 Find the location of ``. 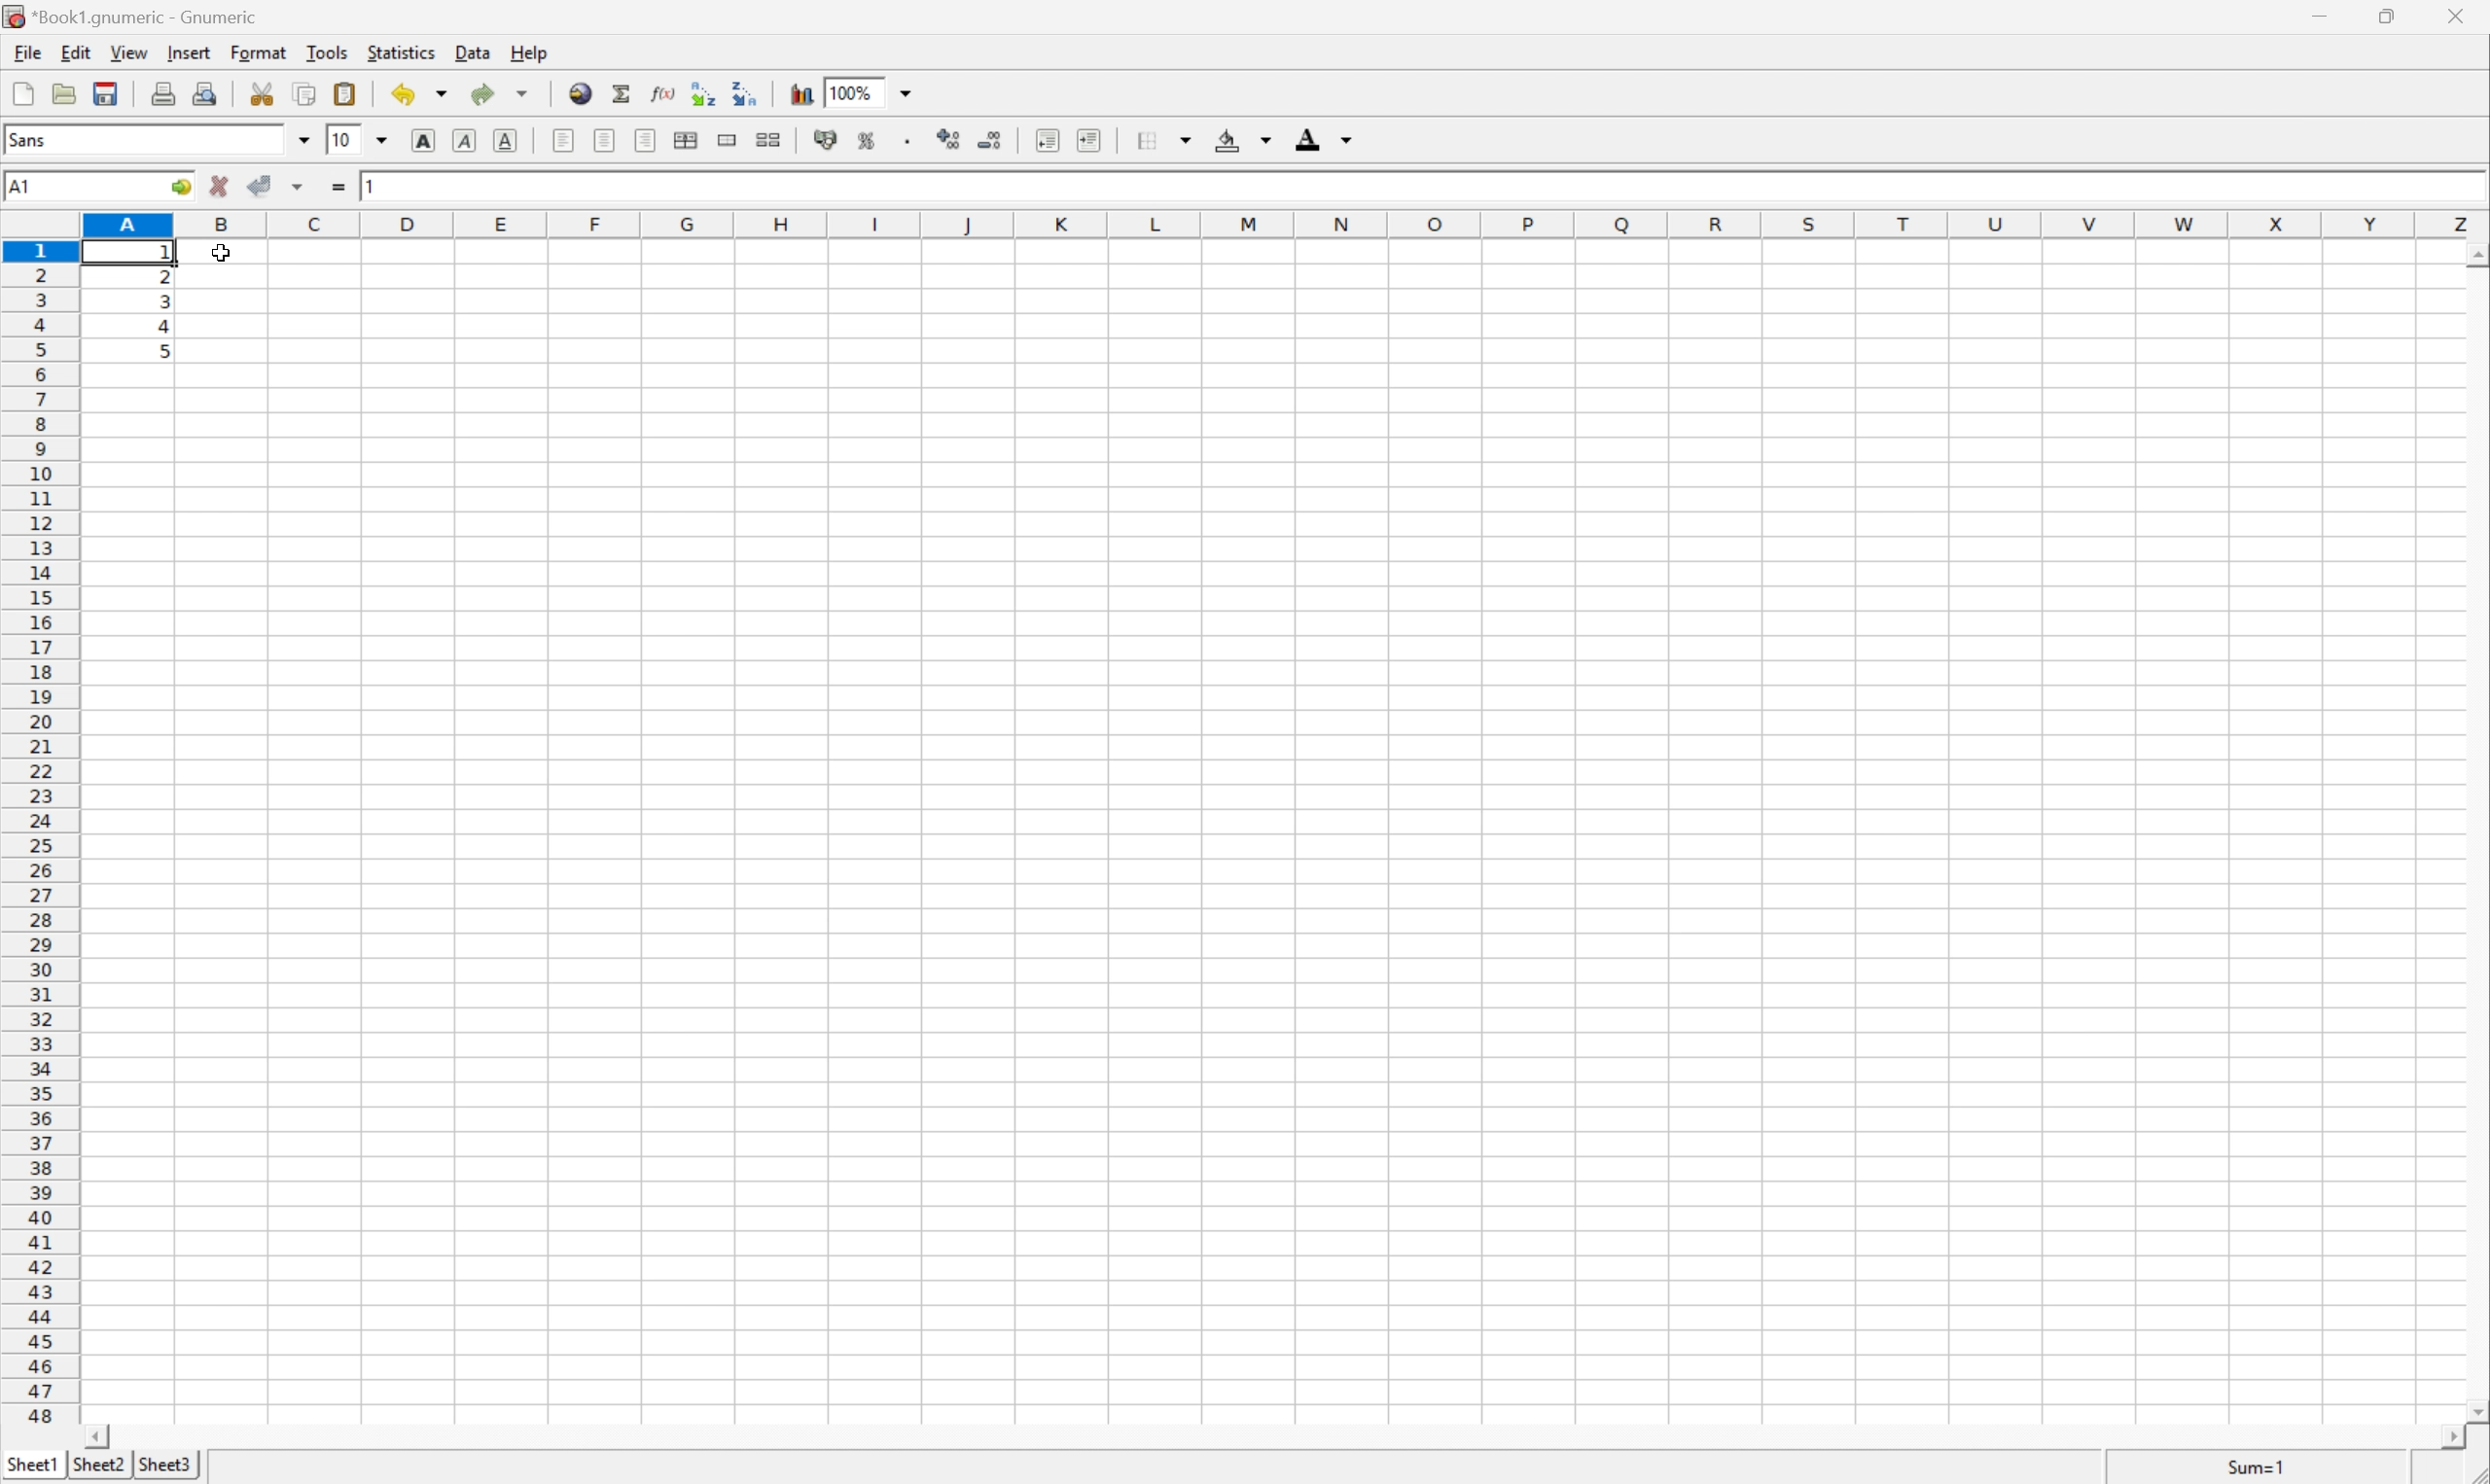

 is located at coordinates (160, 250).